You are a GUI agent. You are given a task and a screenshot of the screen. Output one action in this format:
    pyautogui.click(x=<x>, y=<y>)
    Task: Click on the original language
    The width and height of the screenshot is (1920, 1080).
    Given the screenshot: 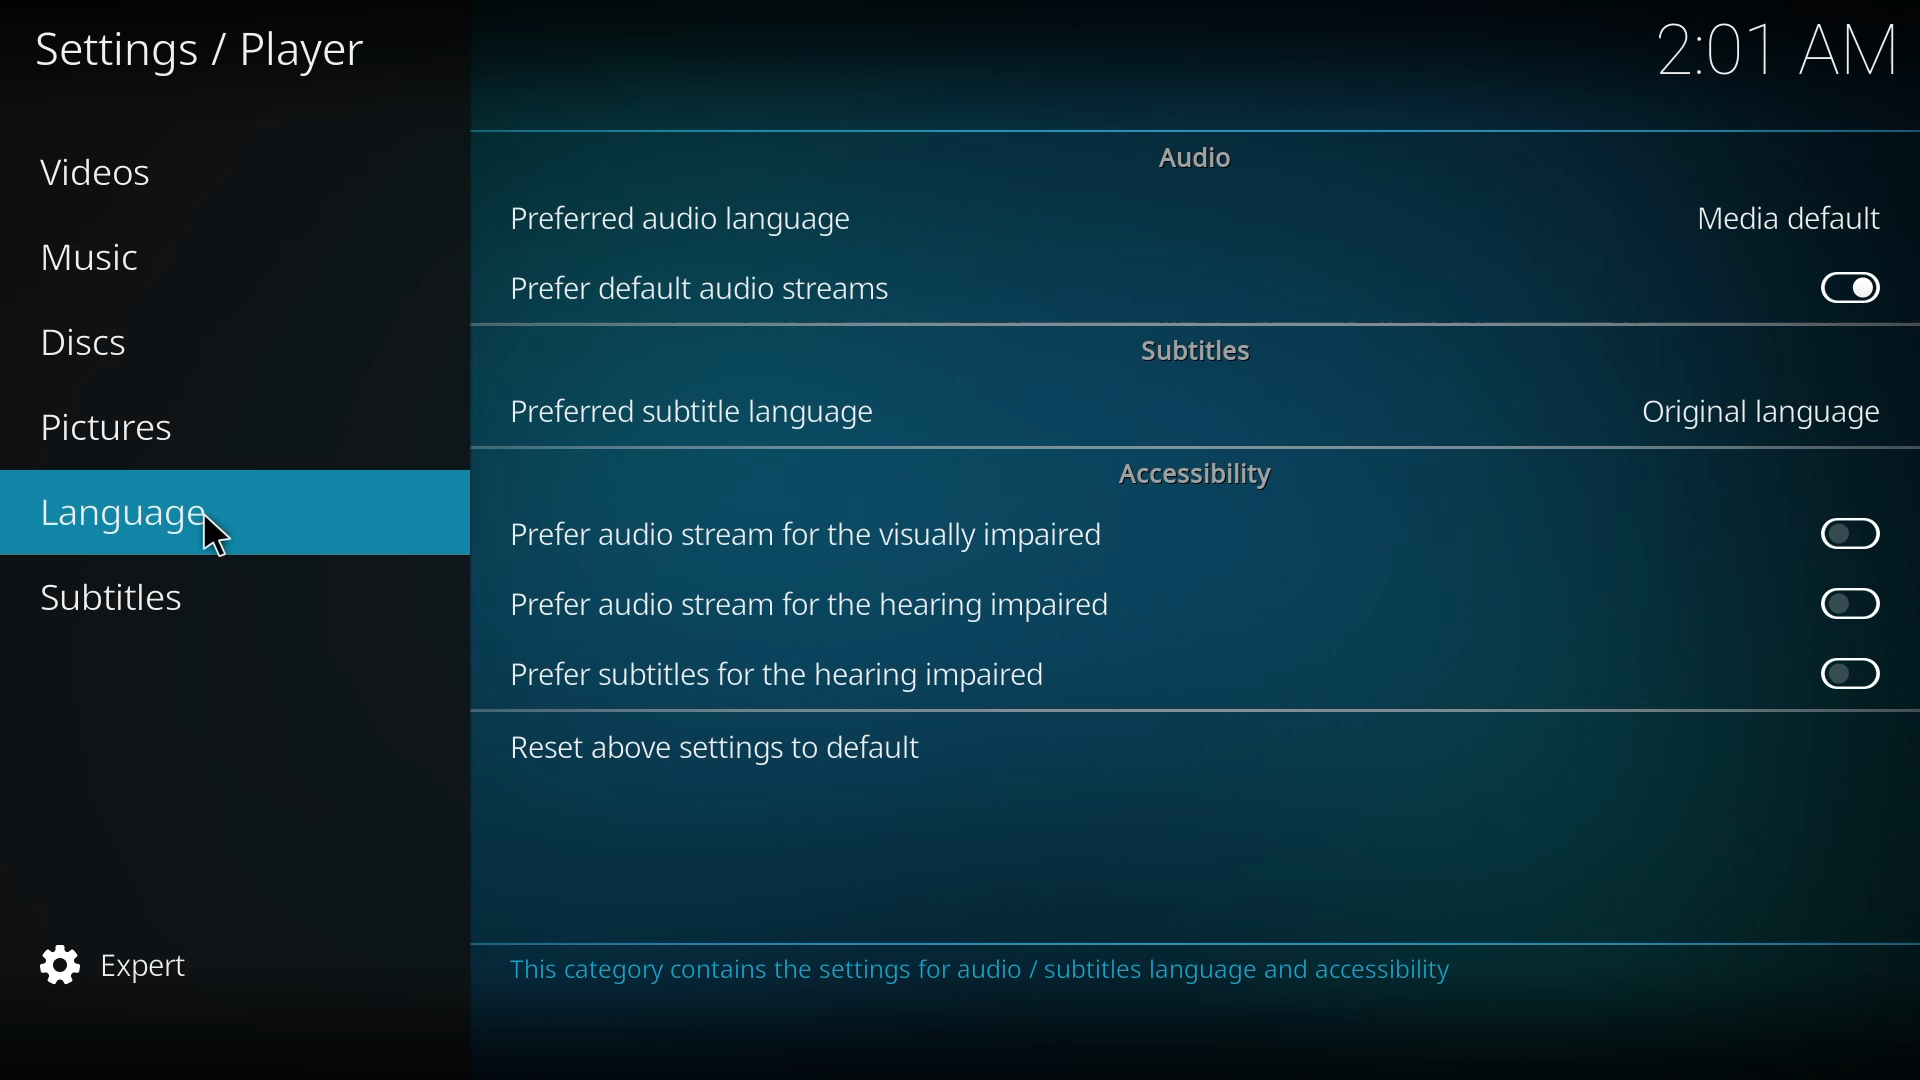 What is the action you would take?
    pyautogui.click(x=1771, y=412)
    